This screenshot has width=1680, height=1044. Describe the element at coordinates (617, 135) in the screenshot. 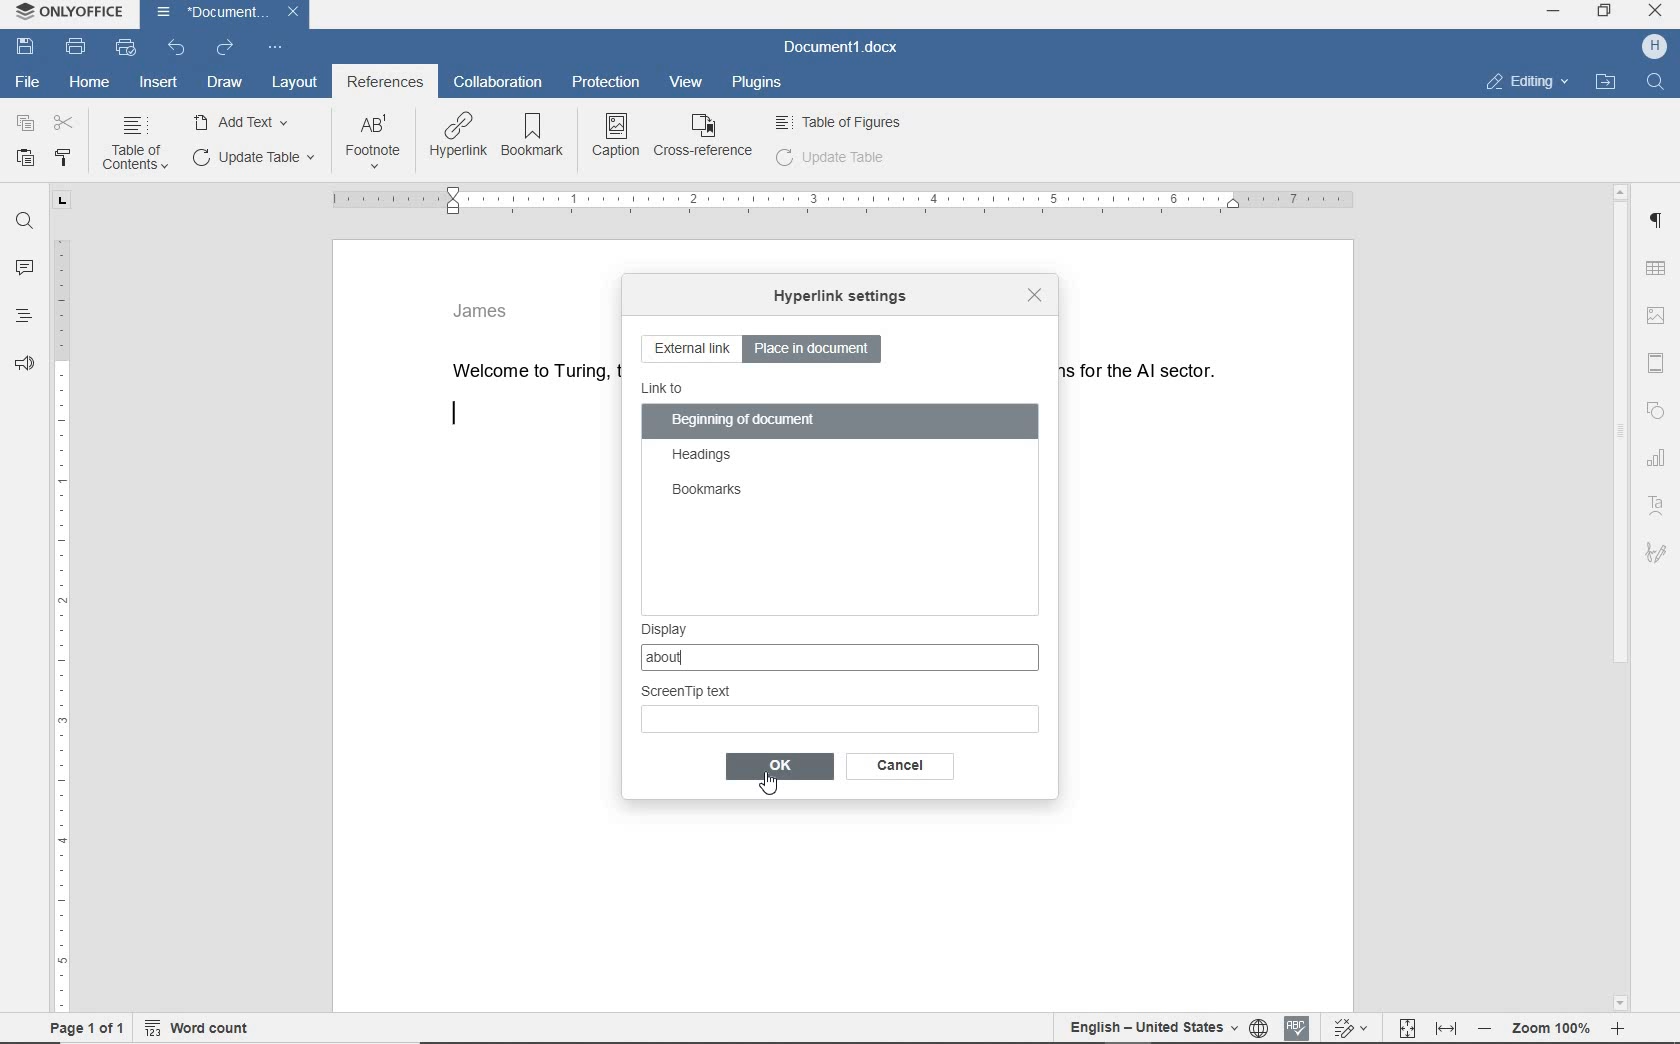

I see `CAPTION` at that location.